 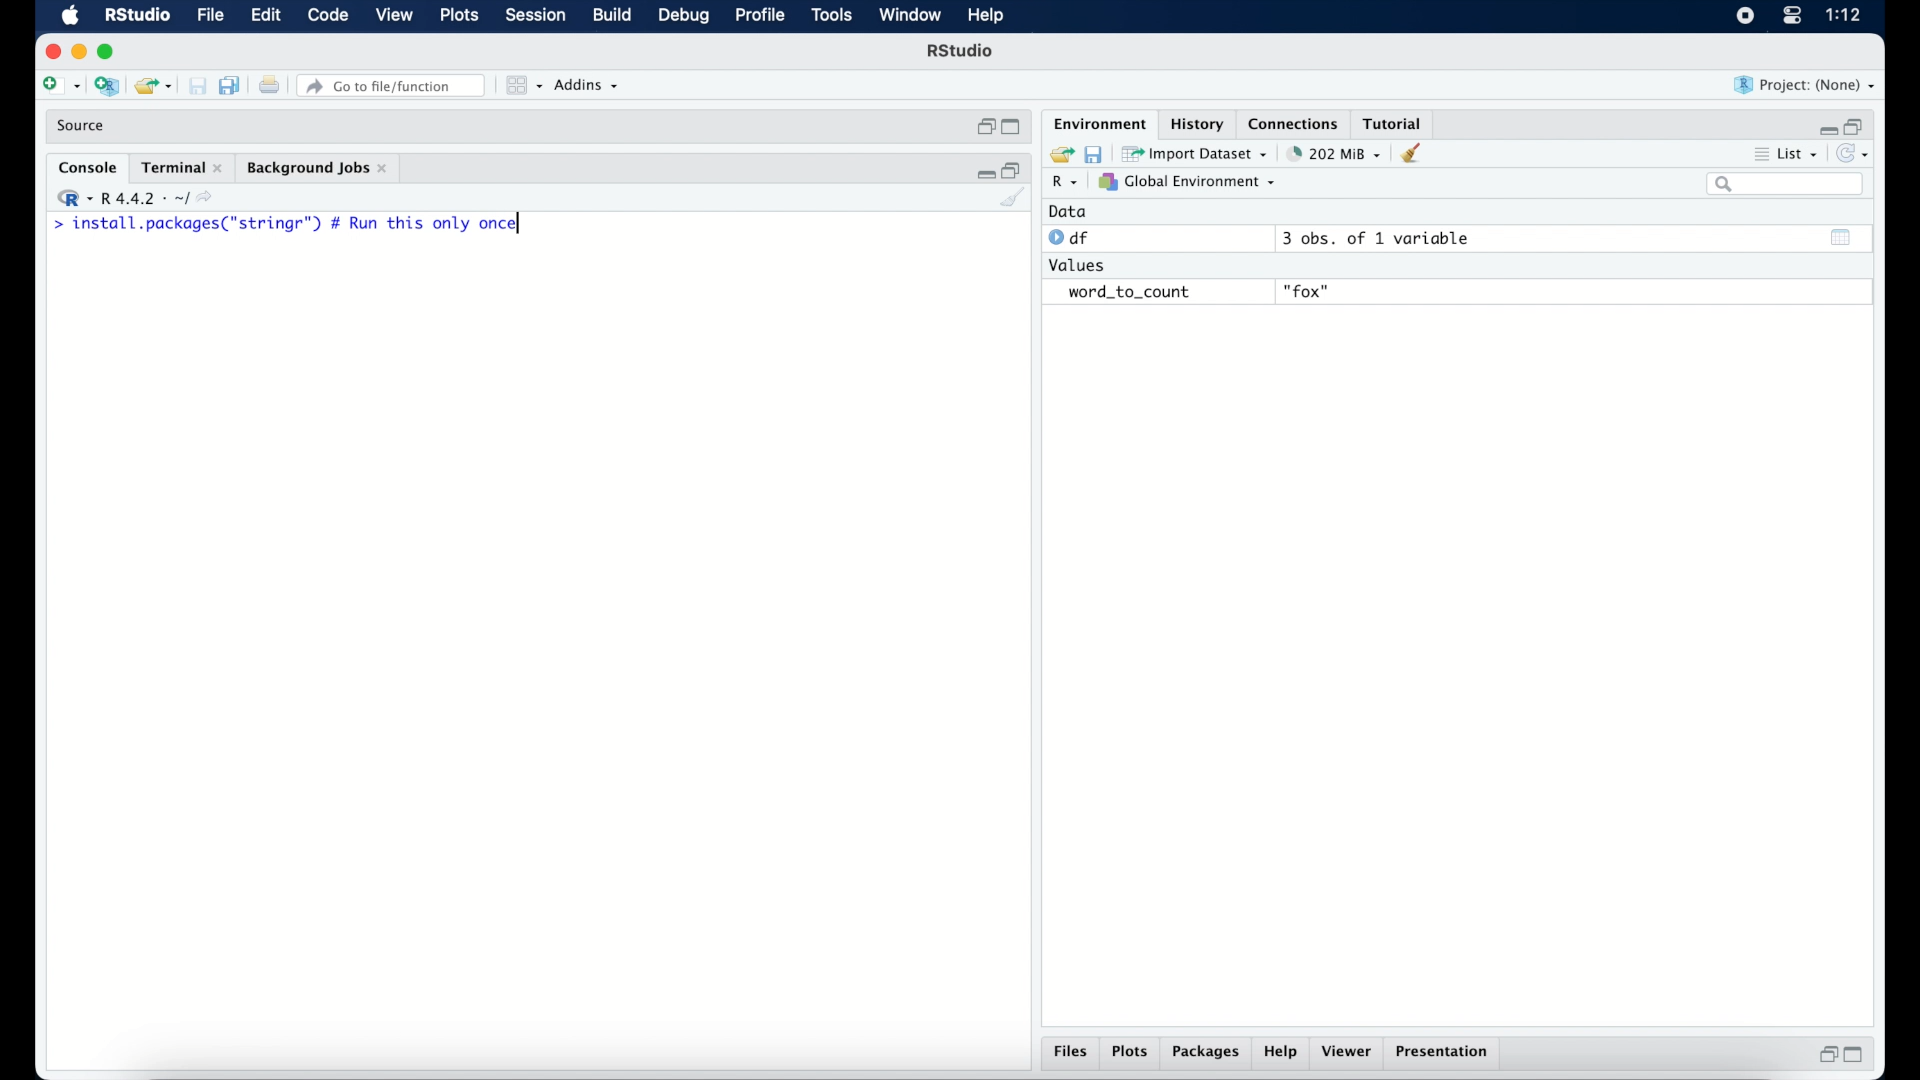 What do you see at coordinates (110, 52) in the screenshot?
I see `maximize` at bounding box center [110, 52].